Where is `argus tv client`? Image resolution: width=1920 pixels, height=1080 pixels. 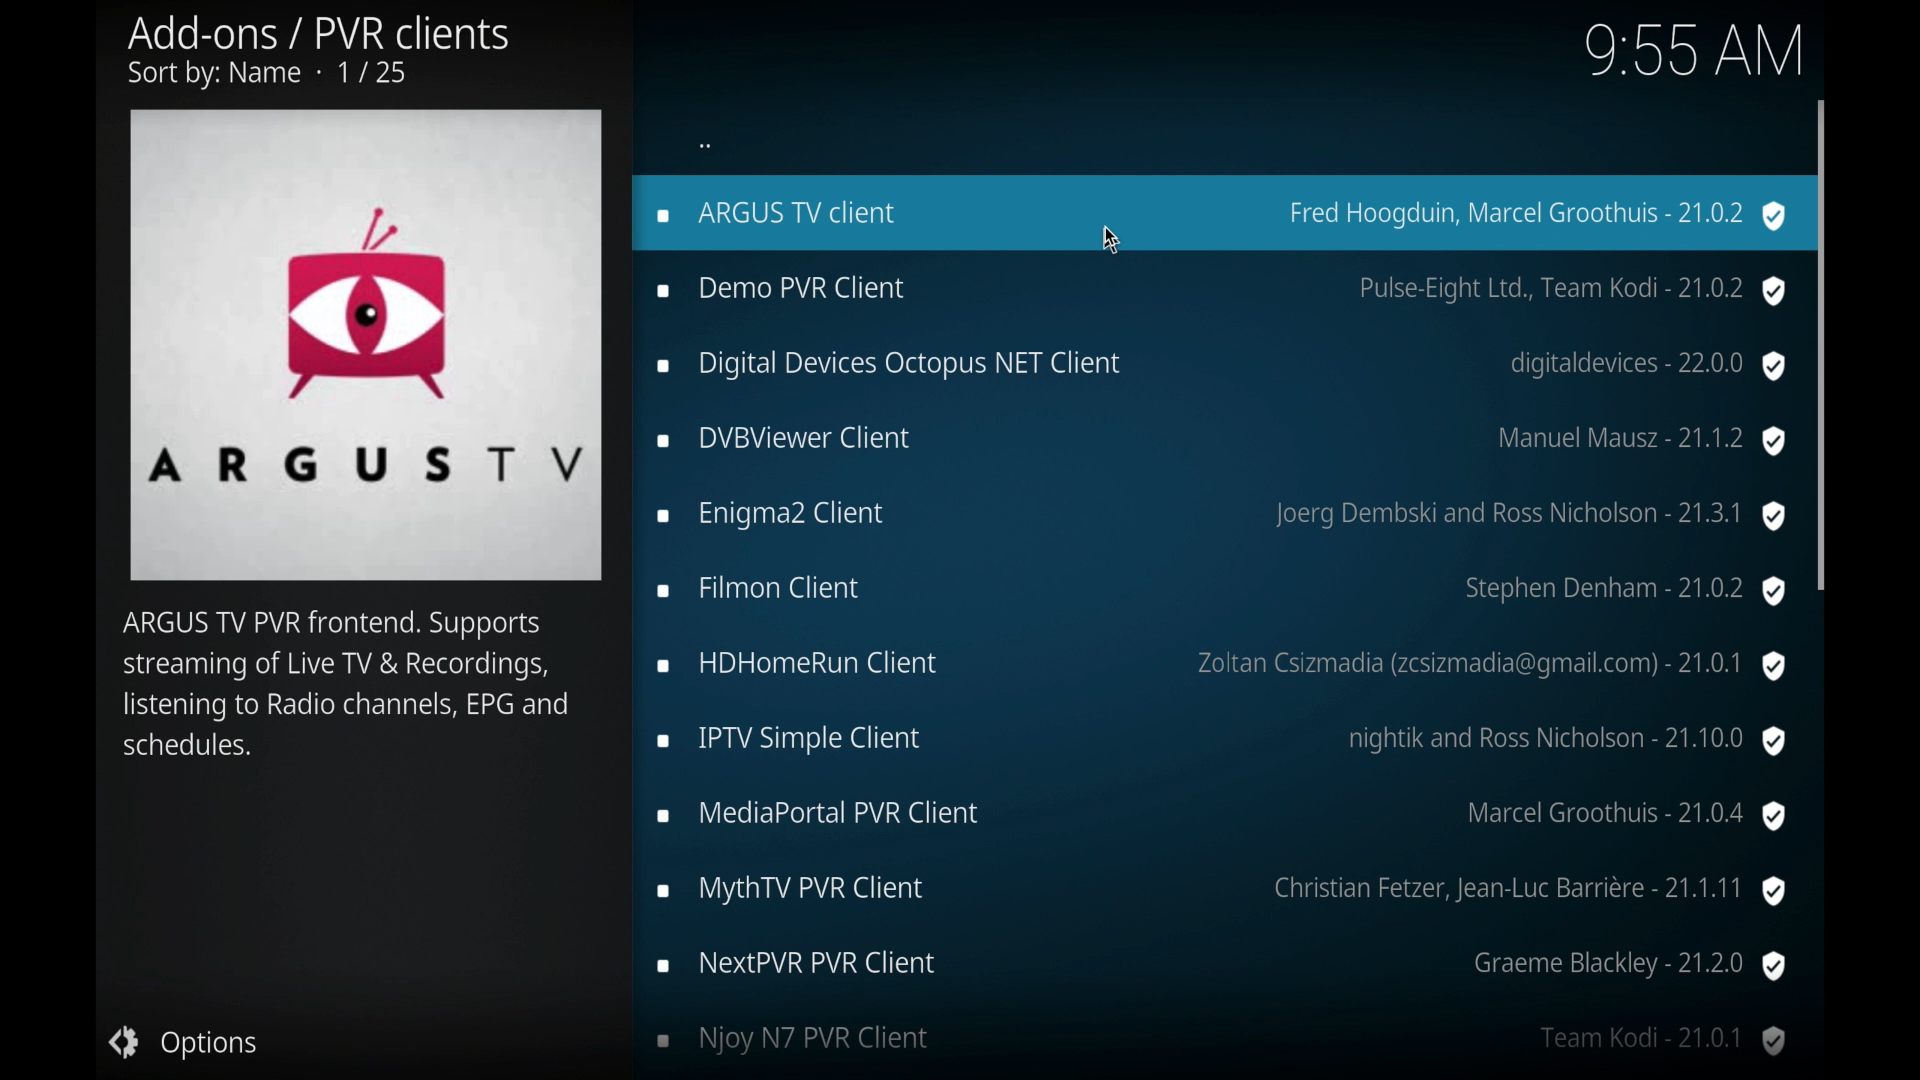
argus tv client is located at coordinates (1216, 213).